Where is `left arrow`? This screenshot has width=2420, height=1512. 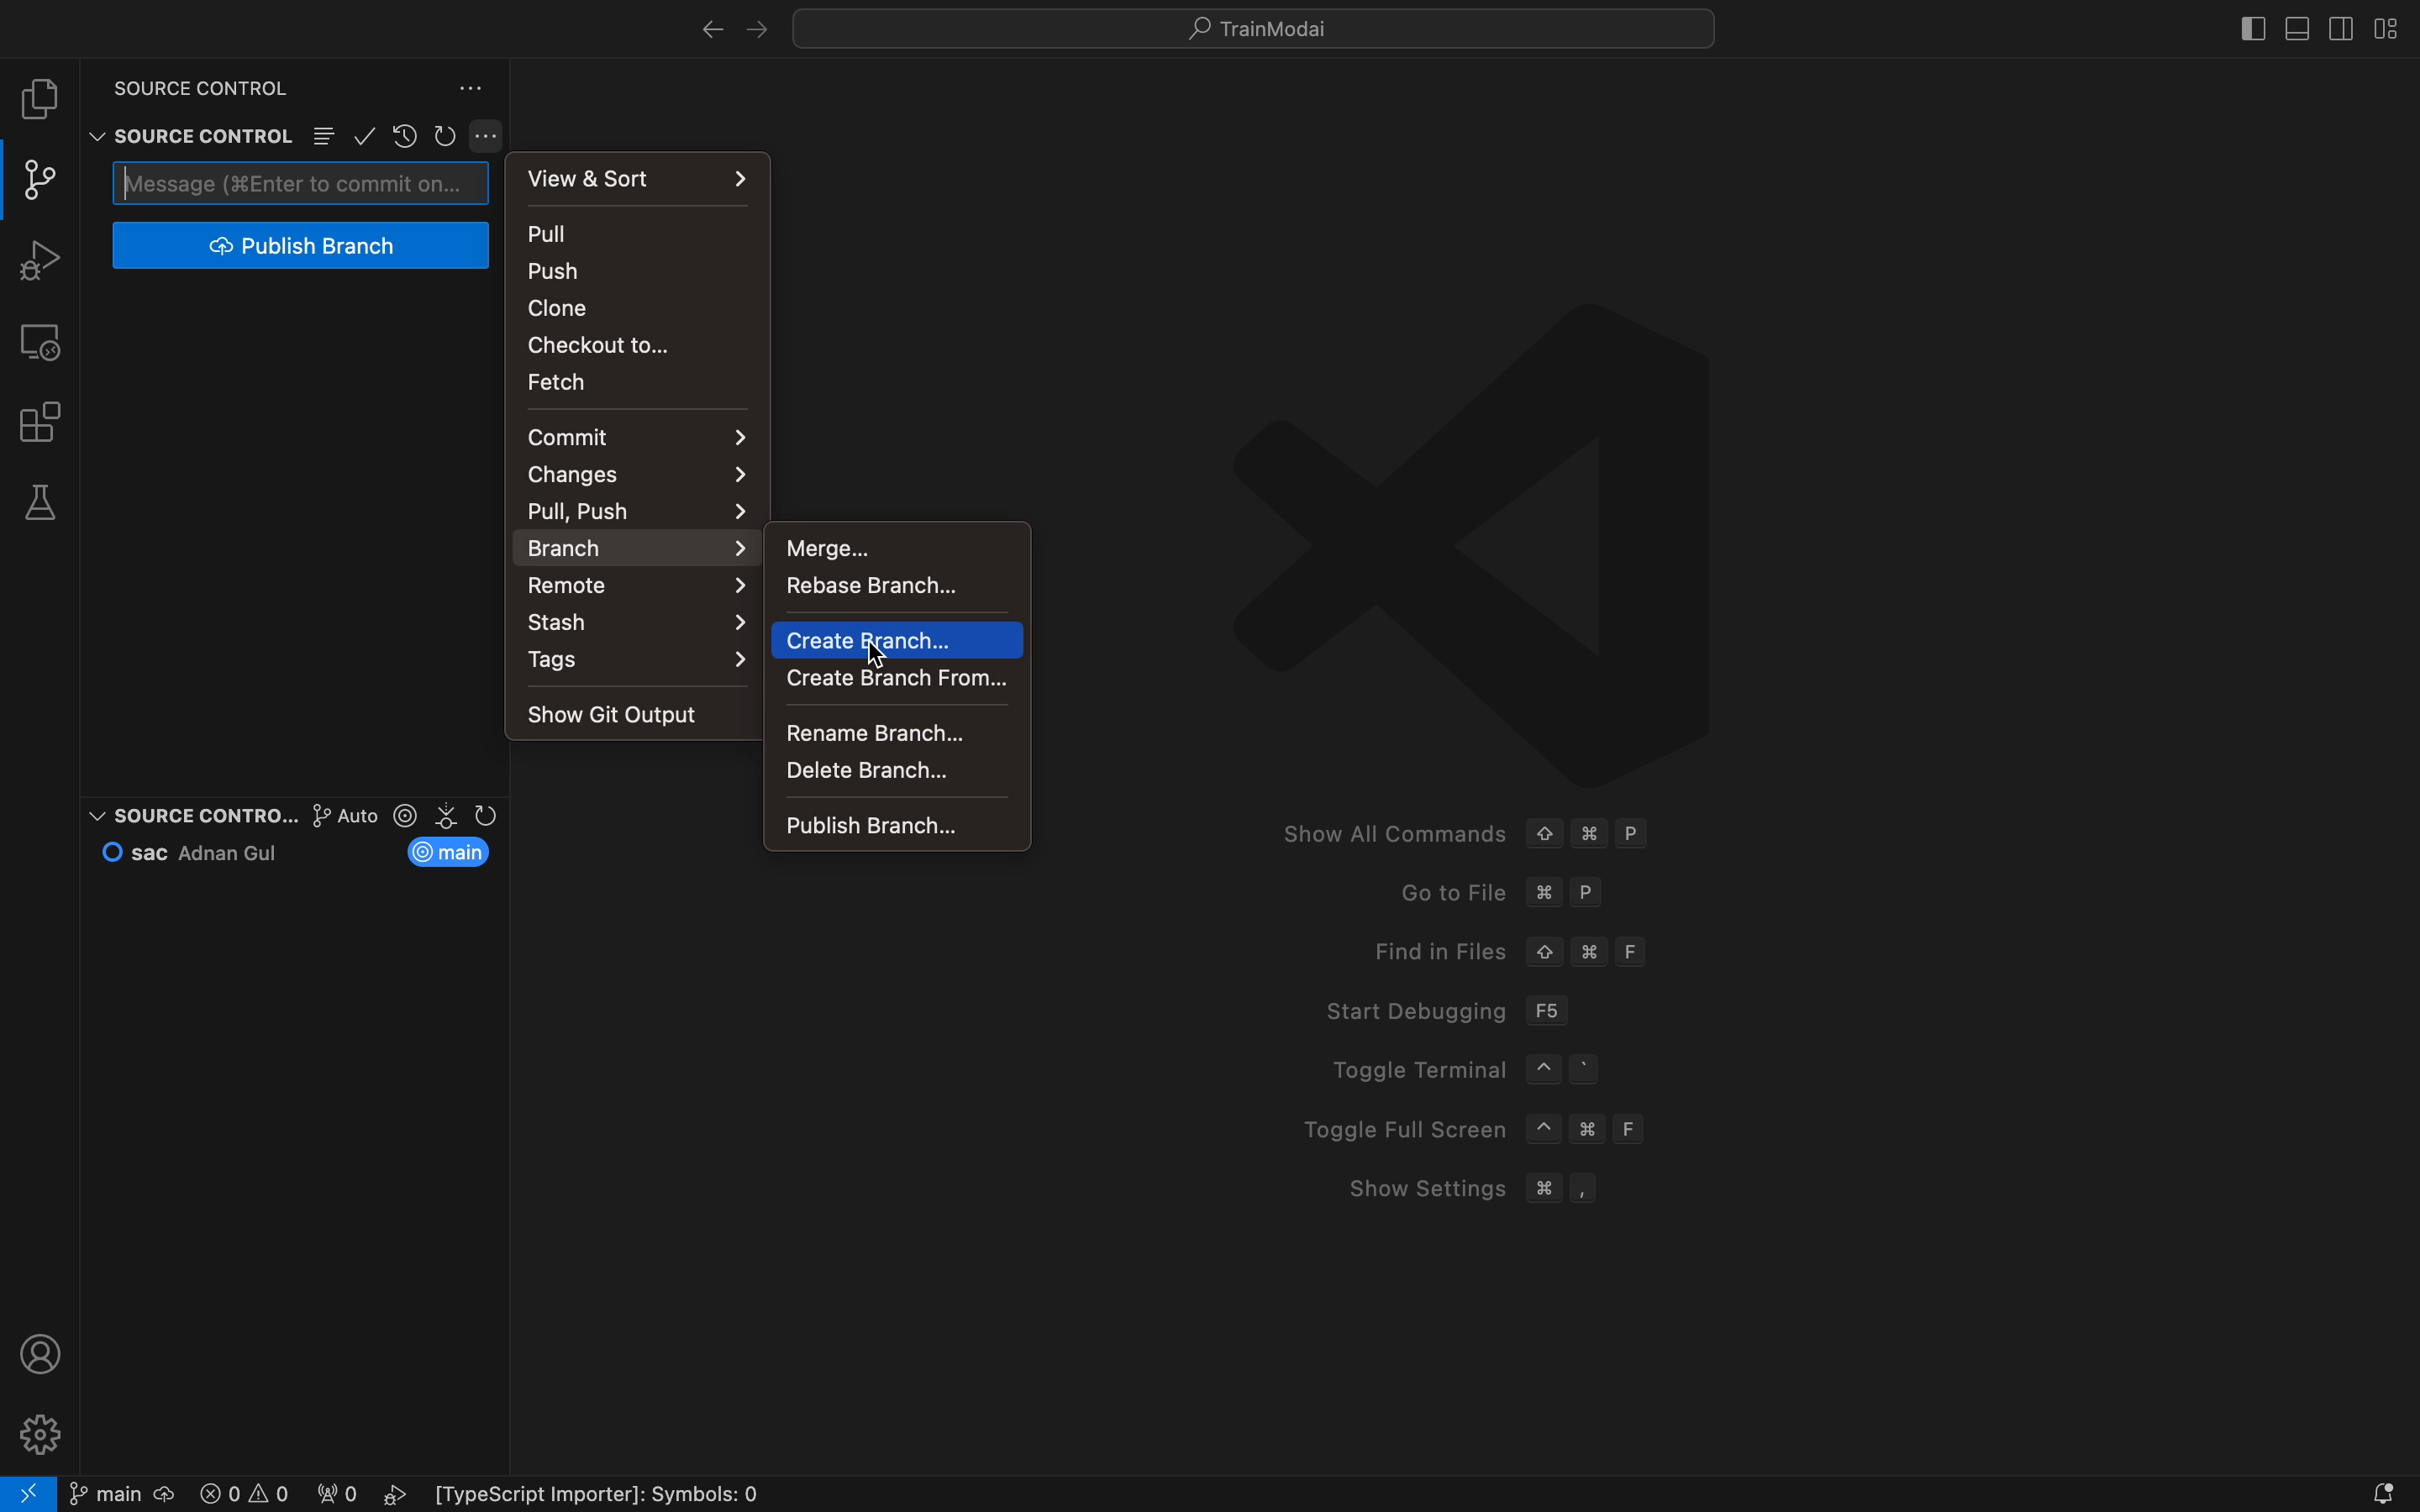
left arrow is located at coordinates (755, 29).